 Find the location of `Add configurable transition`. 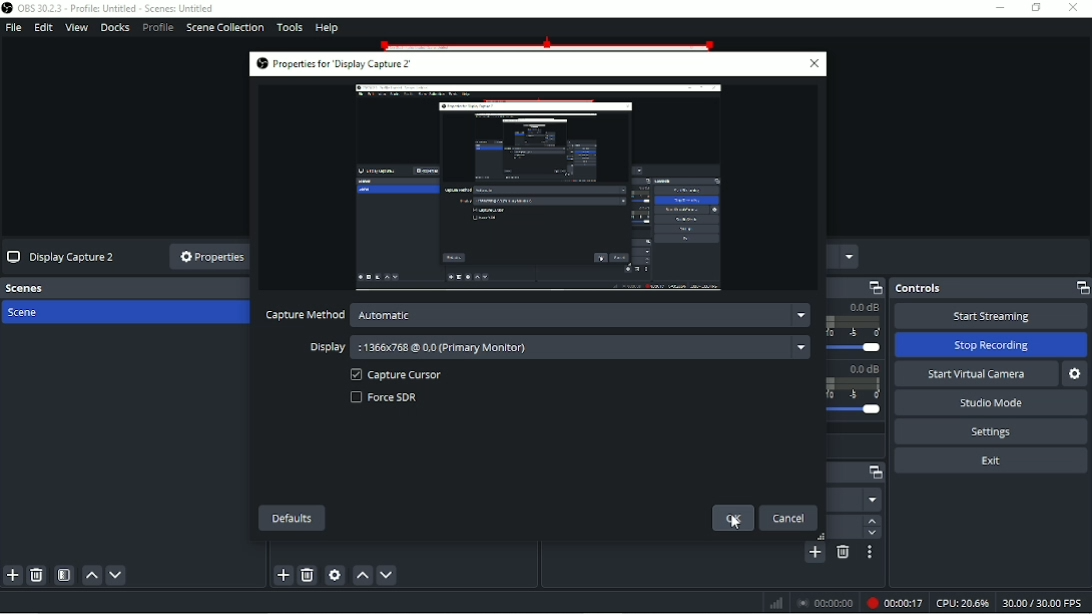

Add configurable transition is located at coordinates (814, 553).